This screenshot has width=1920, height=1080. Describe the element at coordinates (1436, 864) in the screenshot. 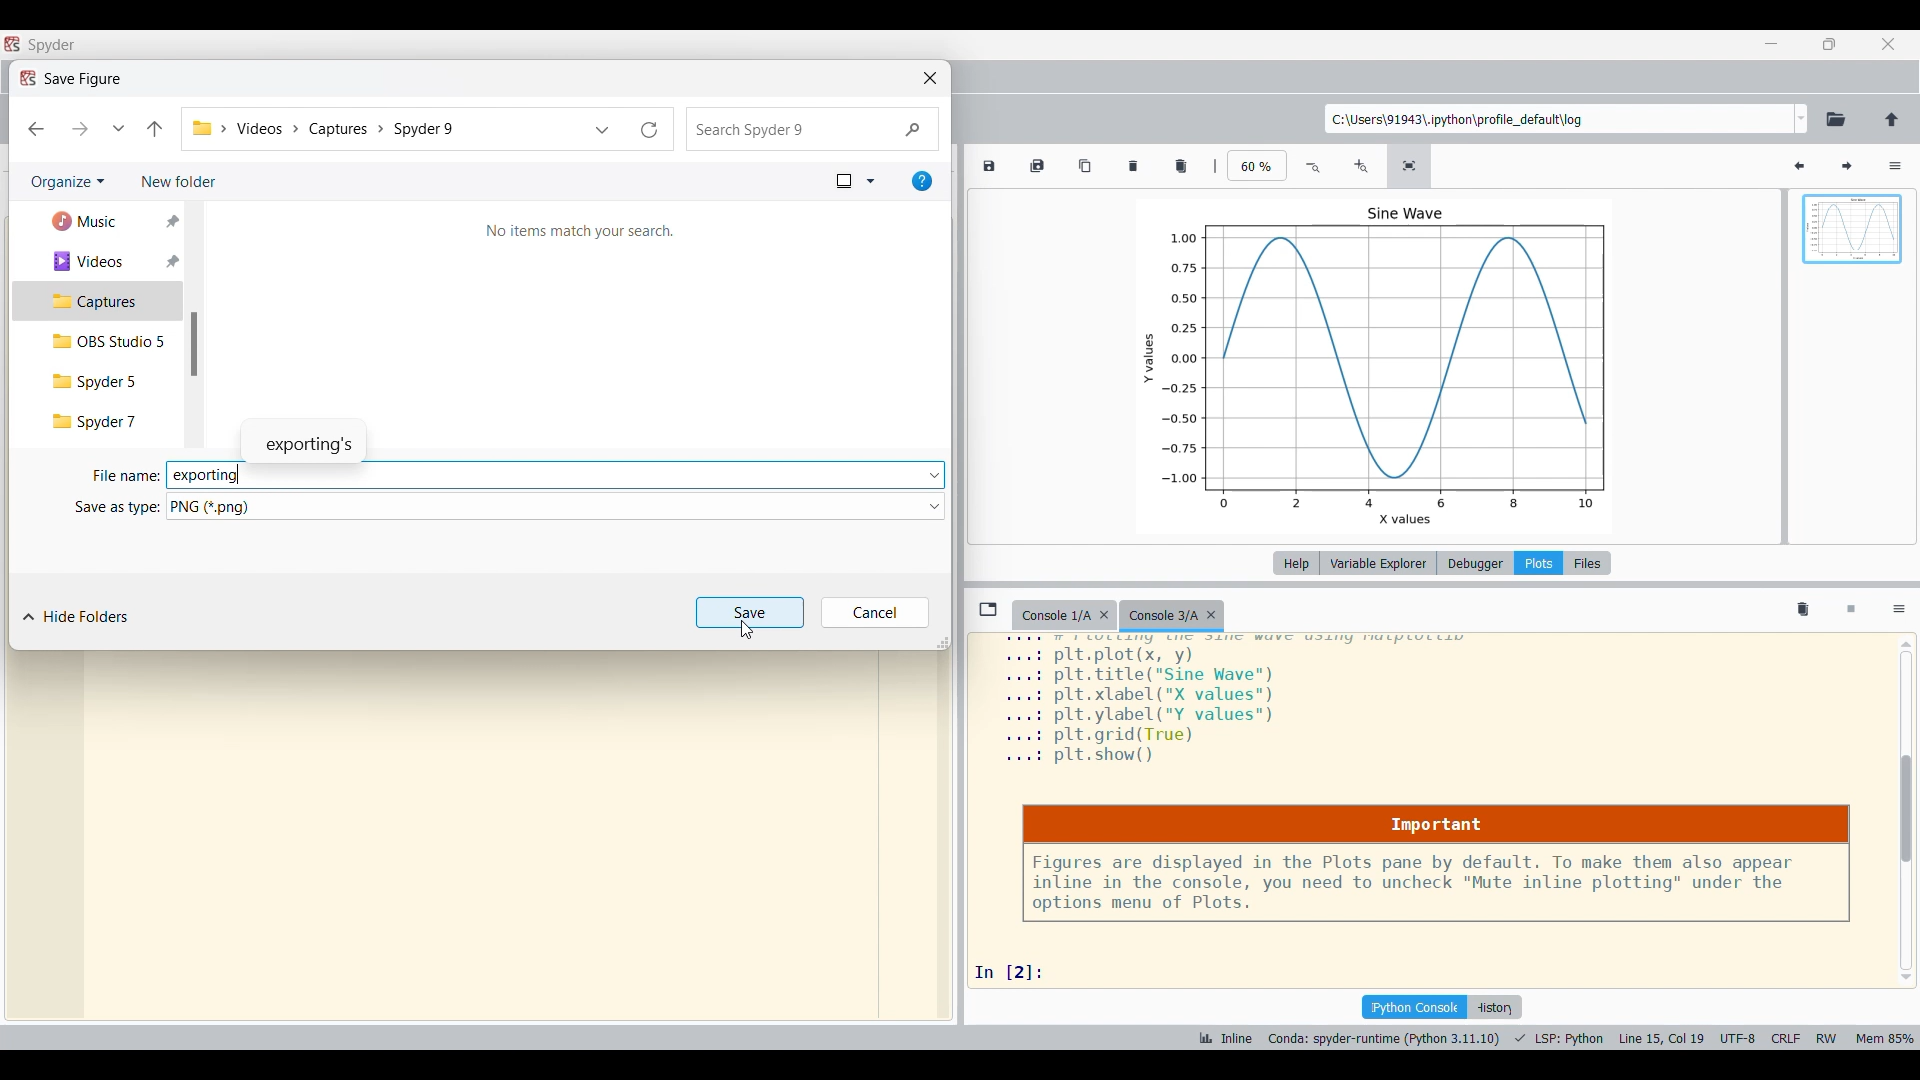

I see `Notice` at that location.